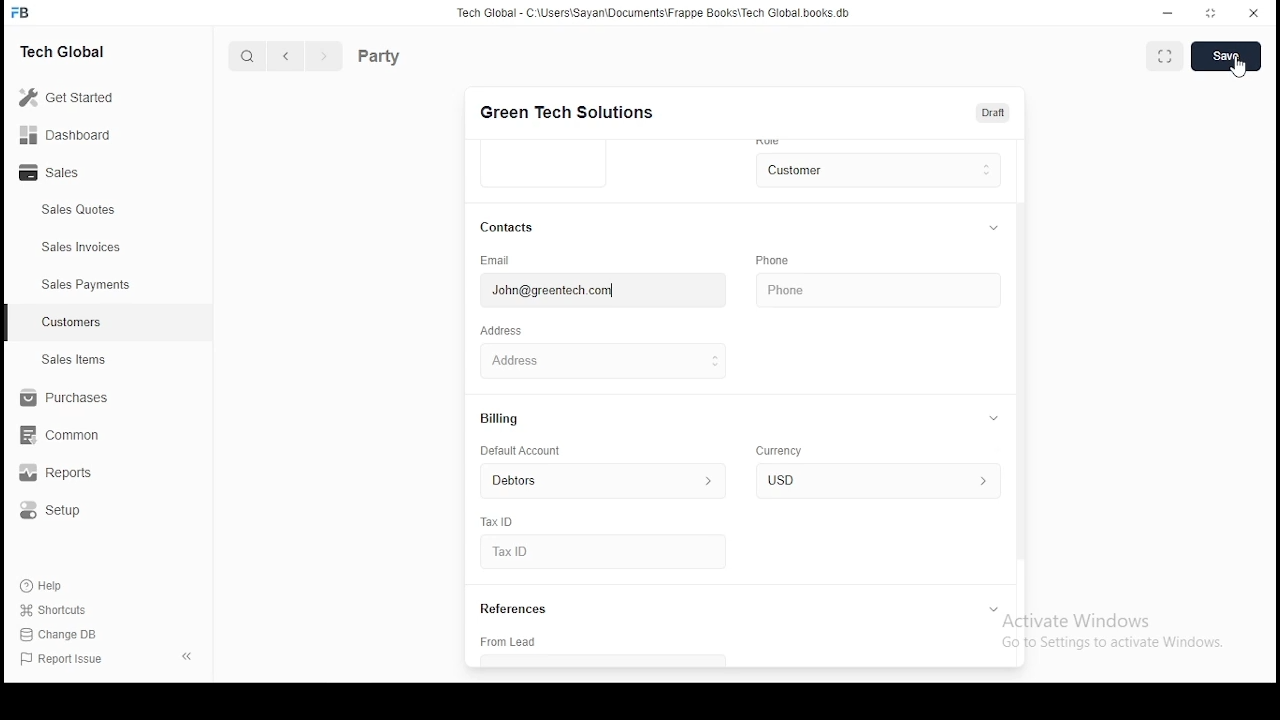 The width and height of the screenshot is (1280, 720). I want to click on dashboard, so click(66, 133).